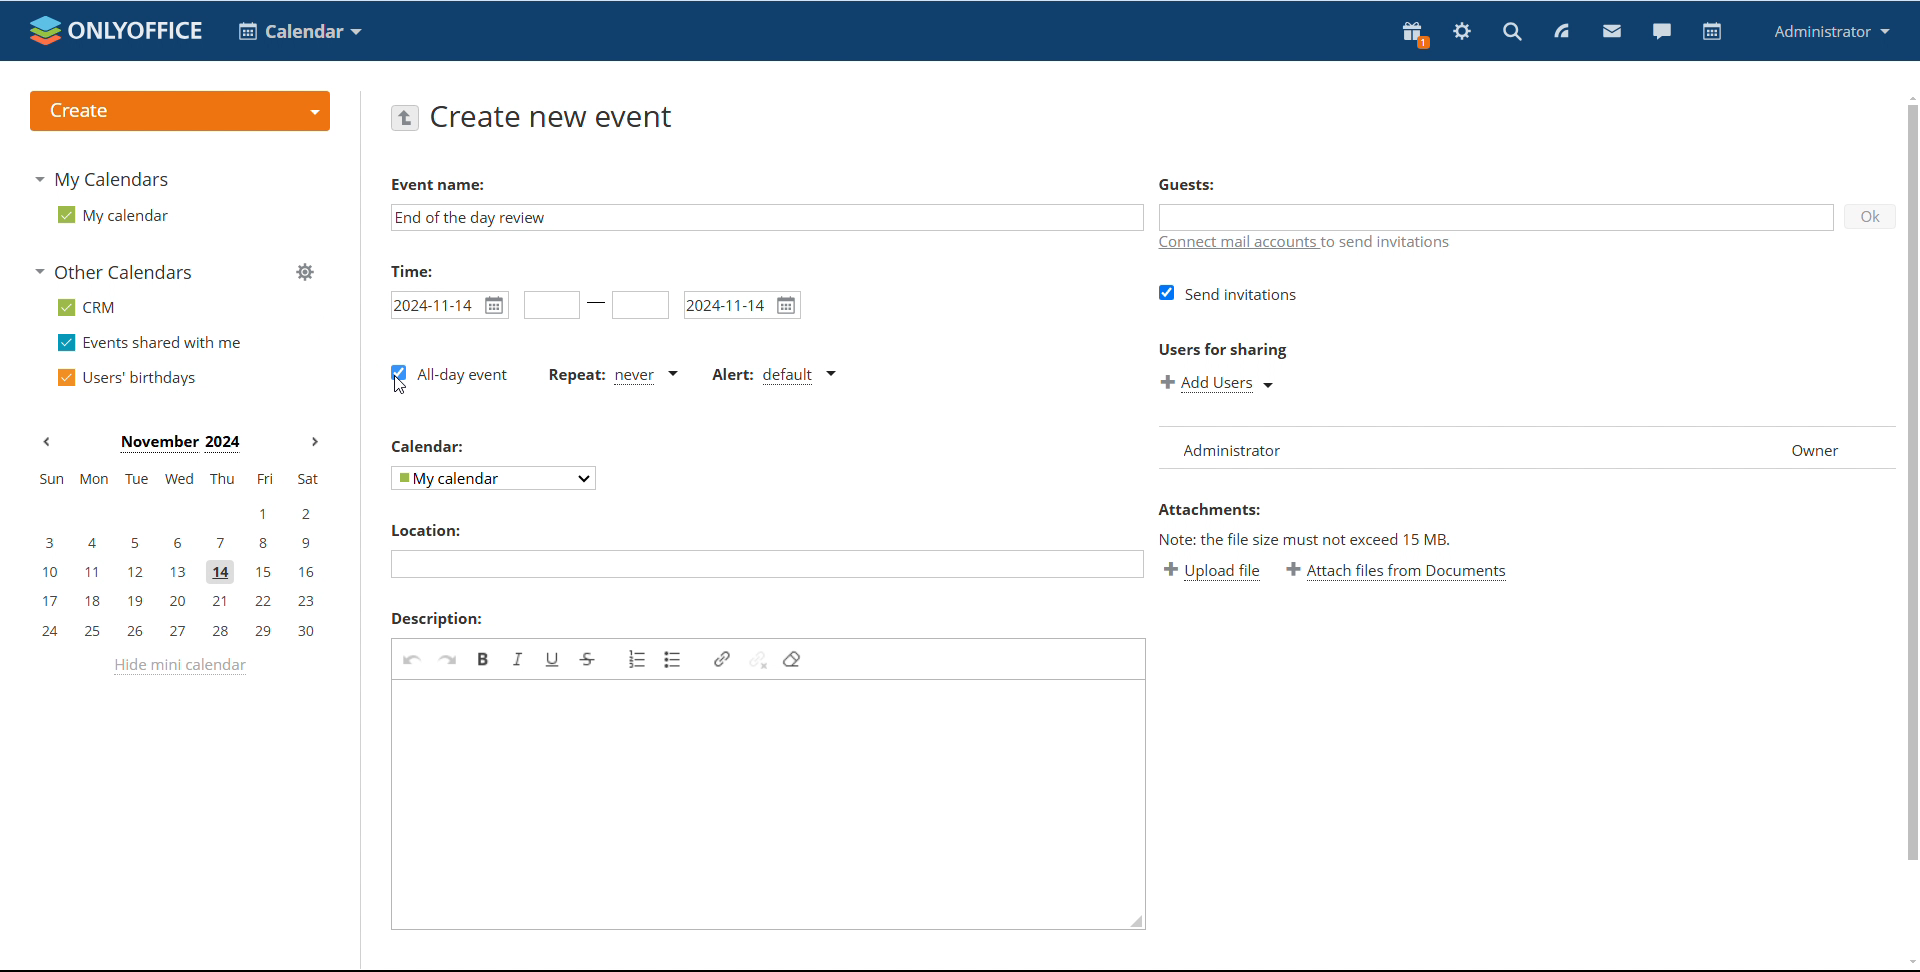 The image size is (1920, 972). Describe the element at coordinates (1912, 482) in the screenshot. I see `scrollbar` at that location.